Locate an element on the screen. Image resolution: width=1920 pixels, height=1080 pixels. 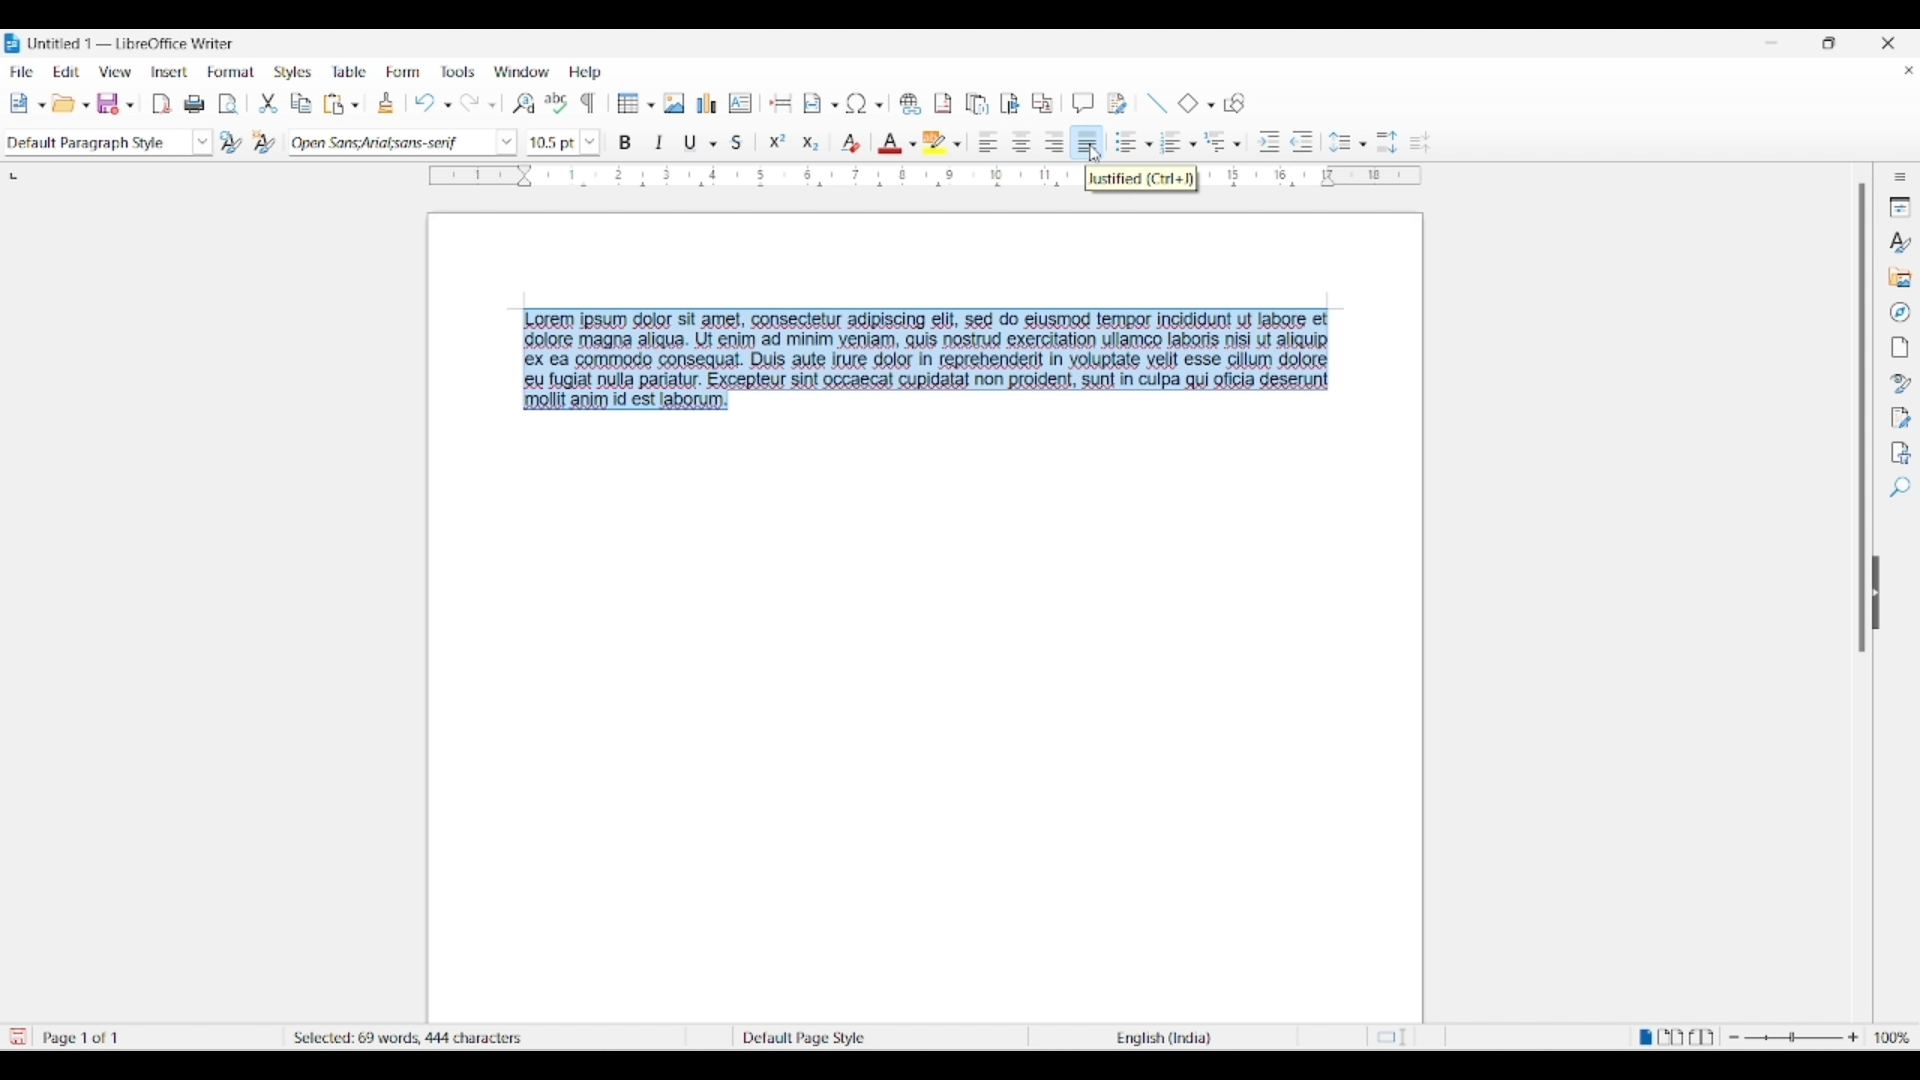
Insert endnote is located at coordinates (977, 103).